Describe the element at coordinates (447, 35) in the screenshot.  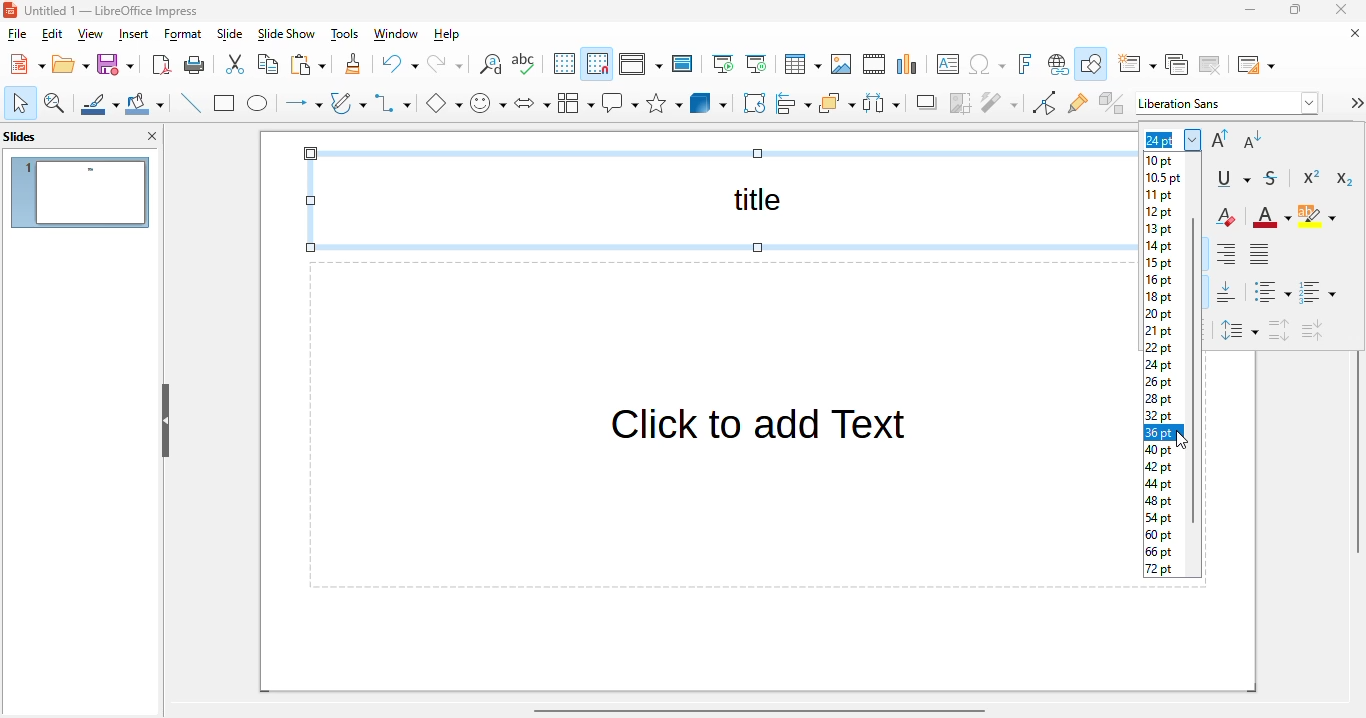
I see `help` at that location.